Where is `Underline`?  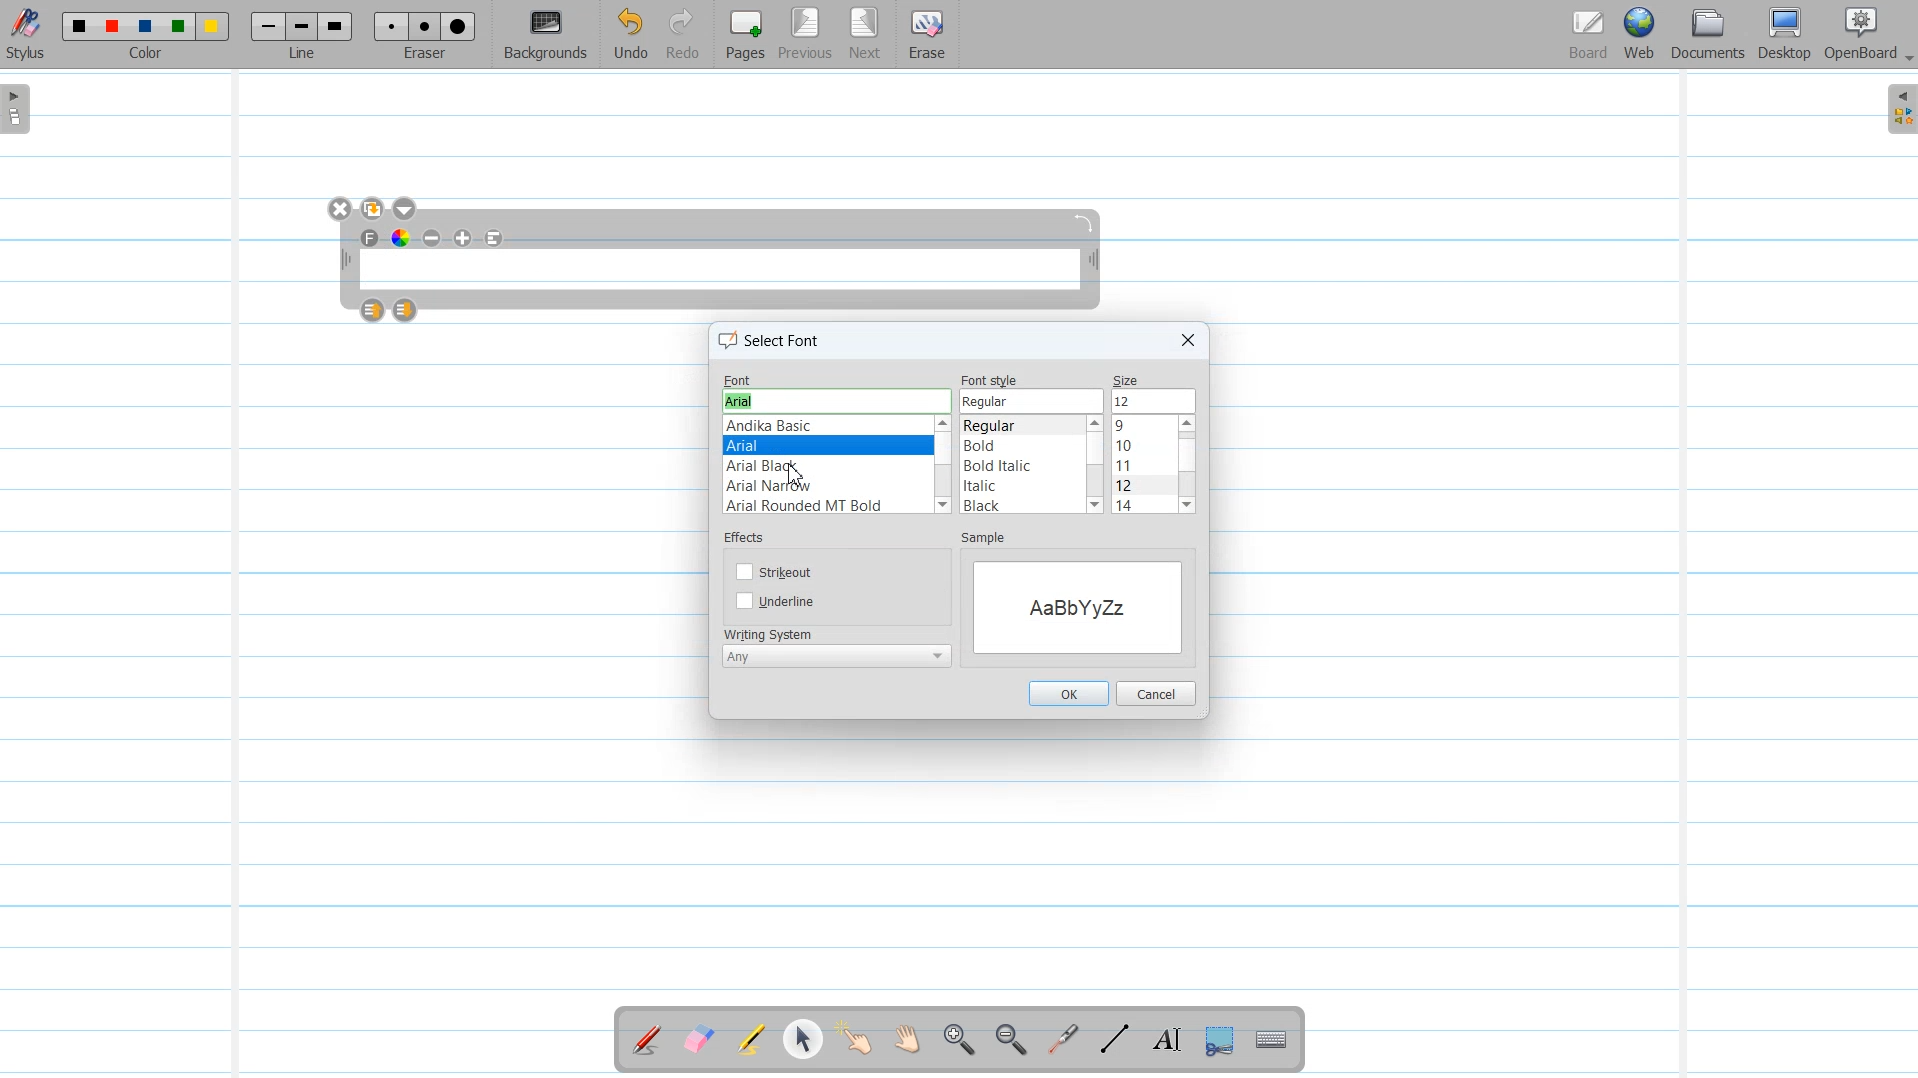
Underline is located at coordinates (778, 602).